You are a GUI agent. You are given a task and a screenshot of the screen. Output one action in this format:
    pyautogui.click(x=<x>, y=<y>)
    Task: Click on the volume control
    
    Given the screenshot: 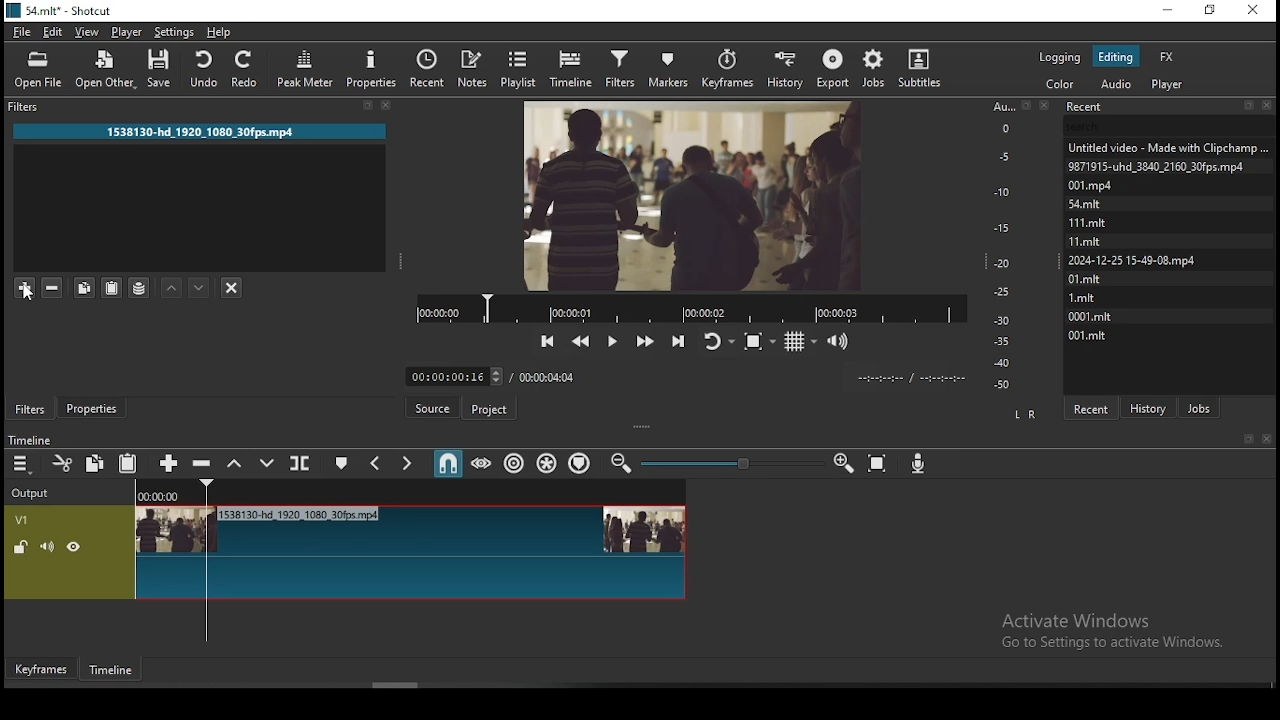 What is the action you would take?
    pyautogui.click(x=840, y=340)
    